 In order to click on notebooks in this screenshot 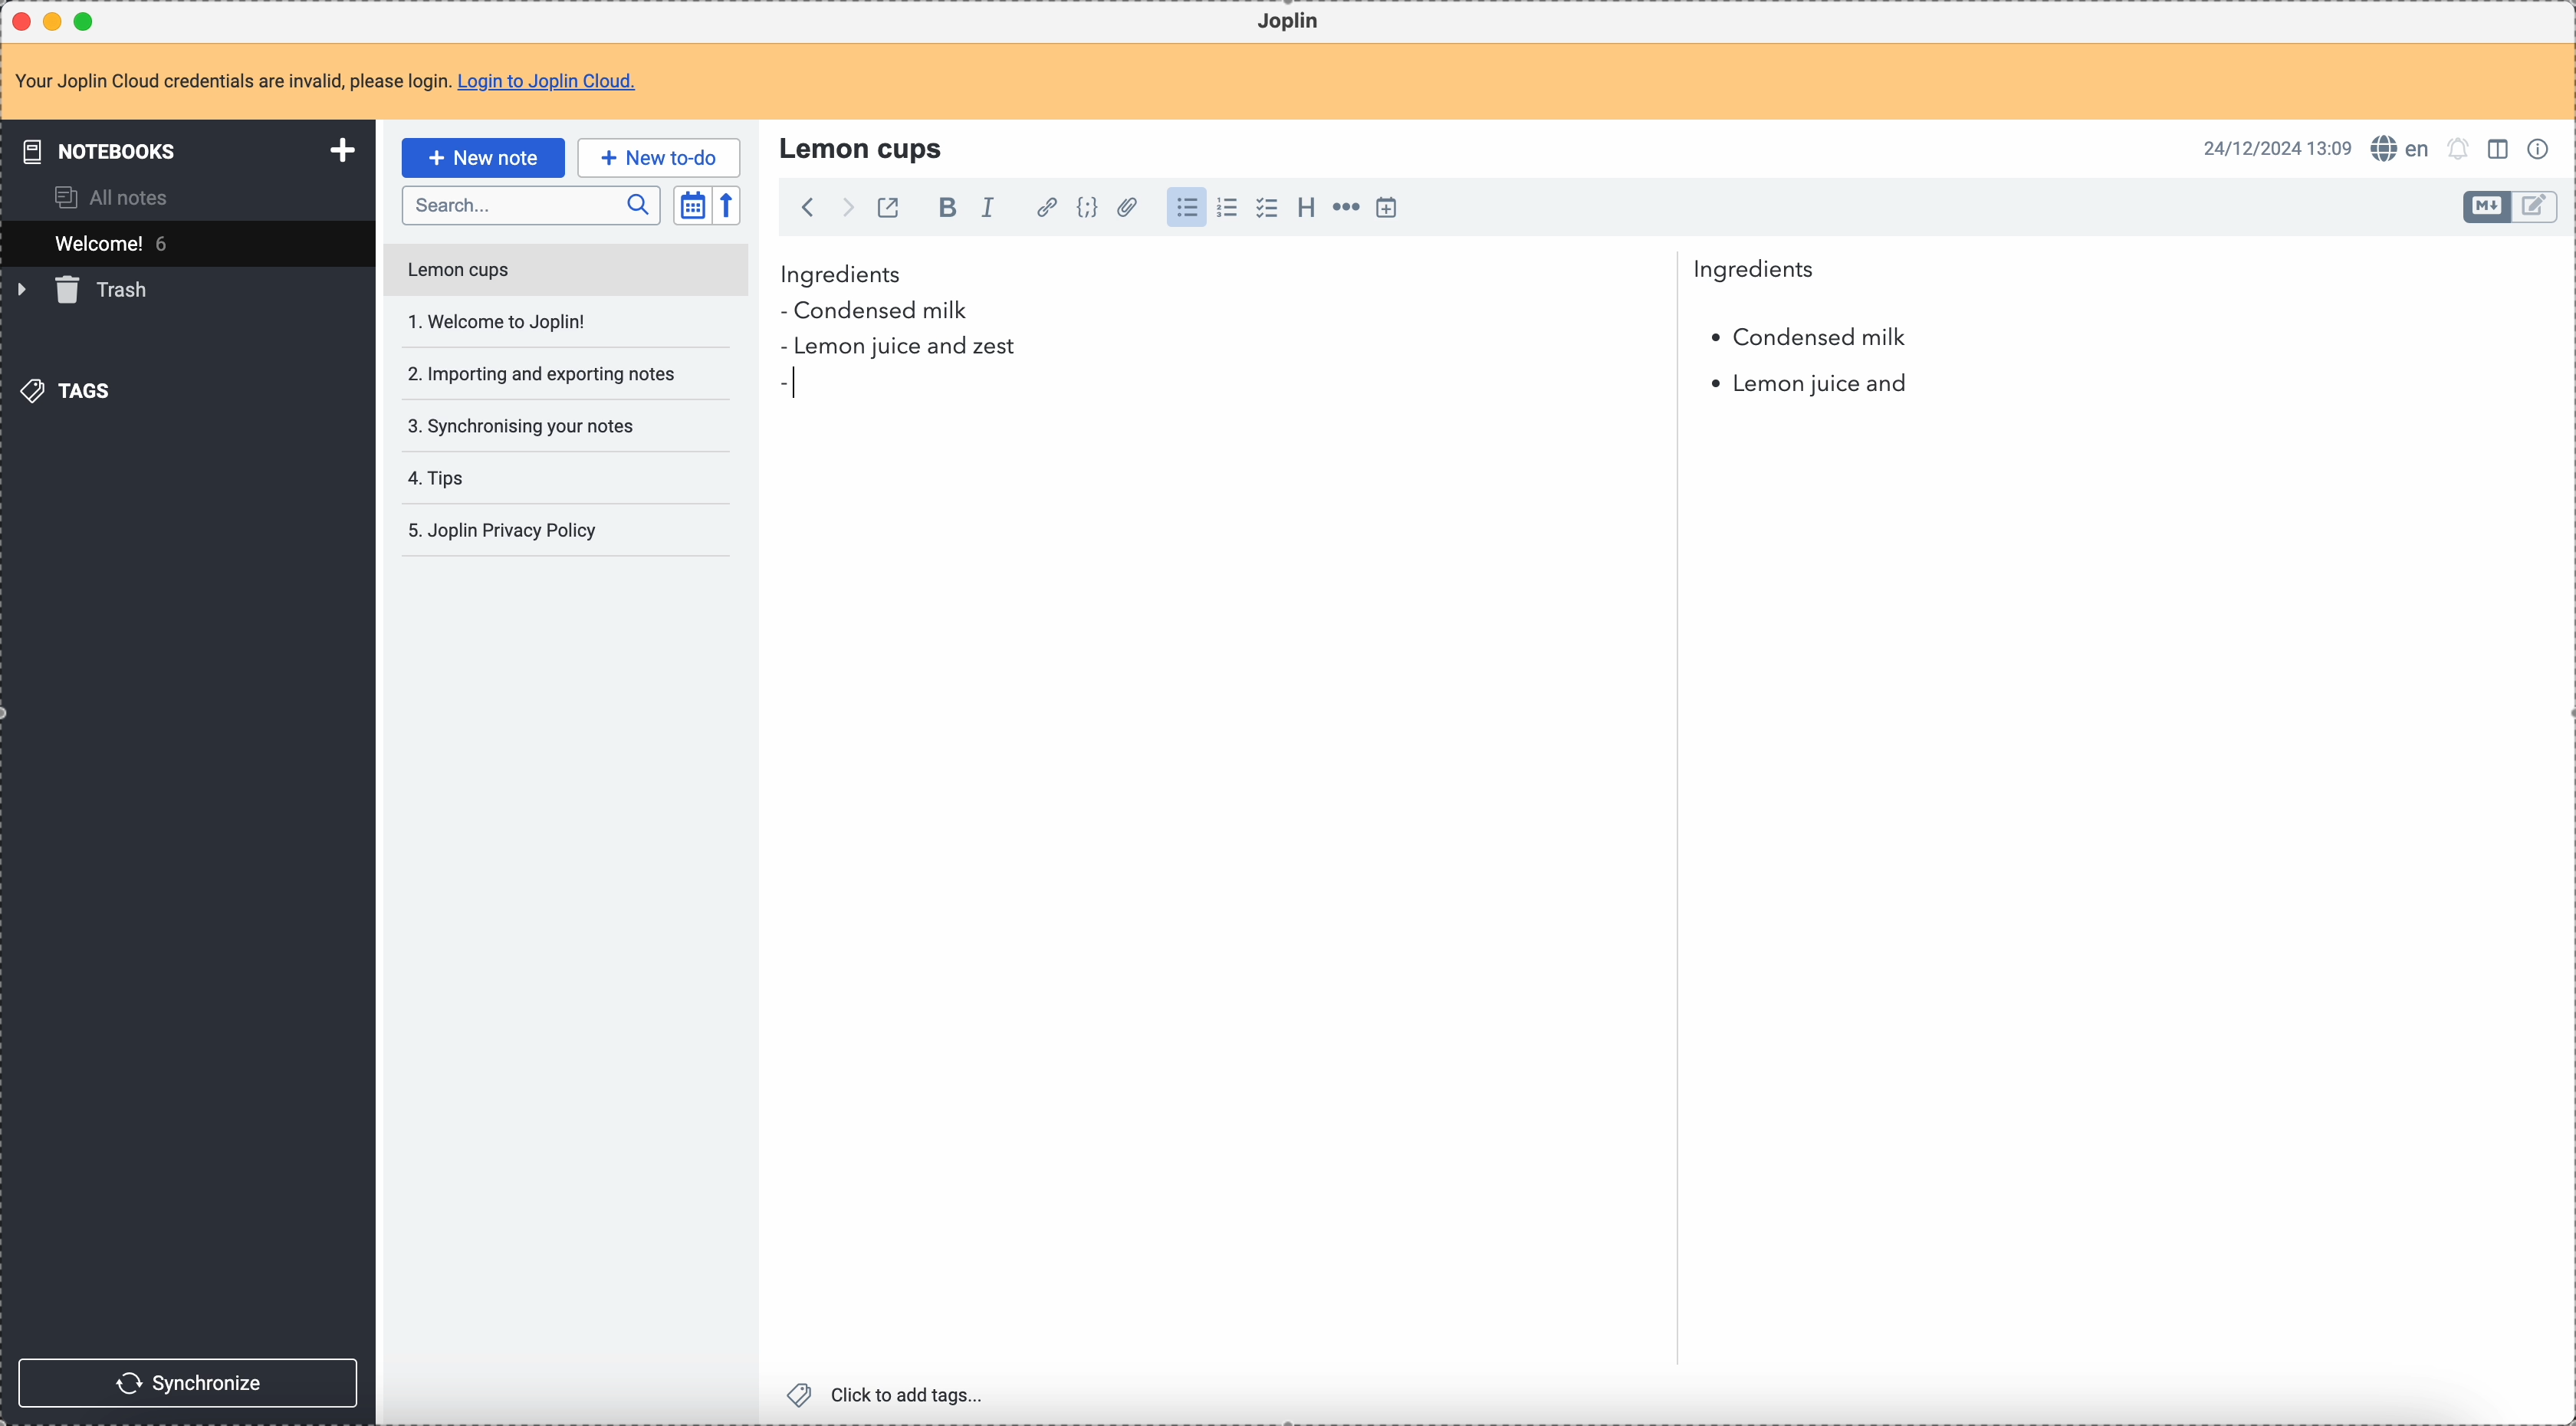, I will do `click(192, 150)`.